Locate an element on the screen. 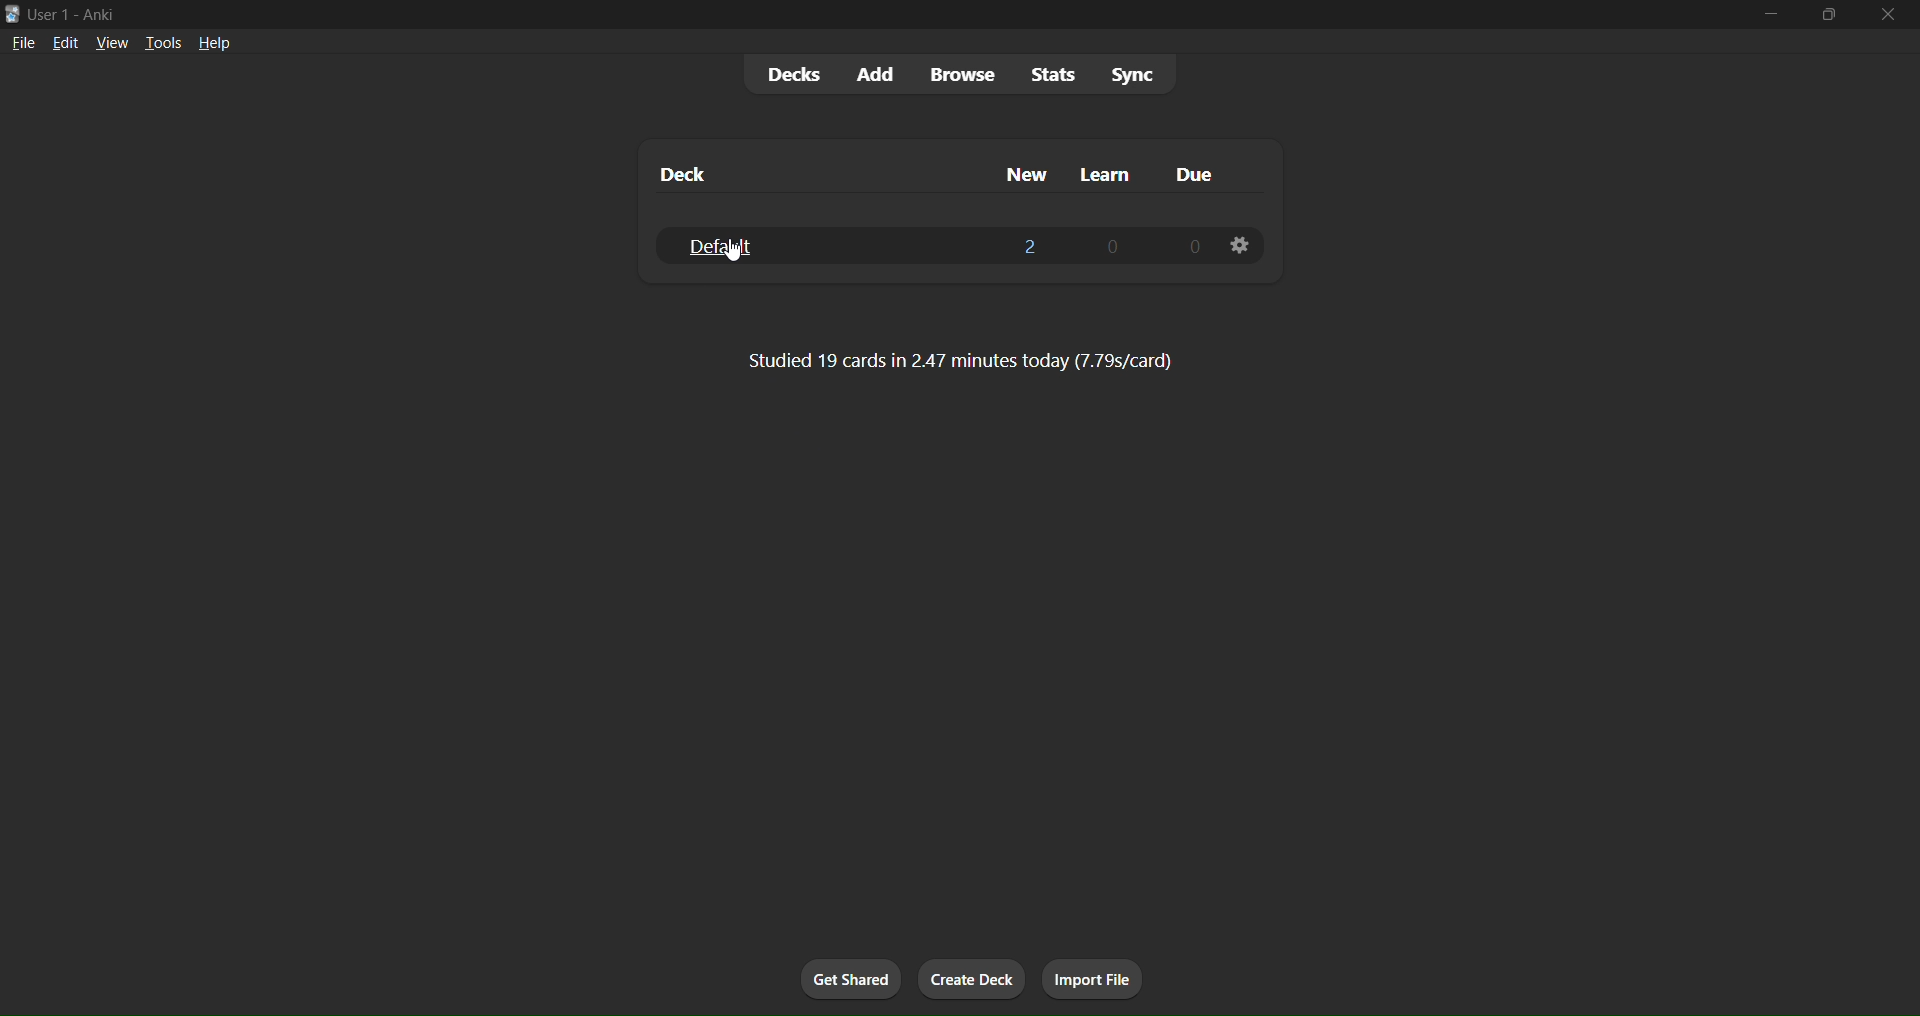 This screenshot has width=1920, height=1016. tools is located at coordinates (165, 40).